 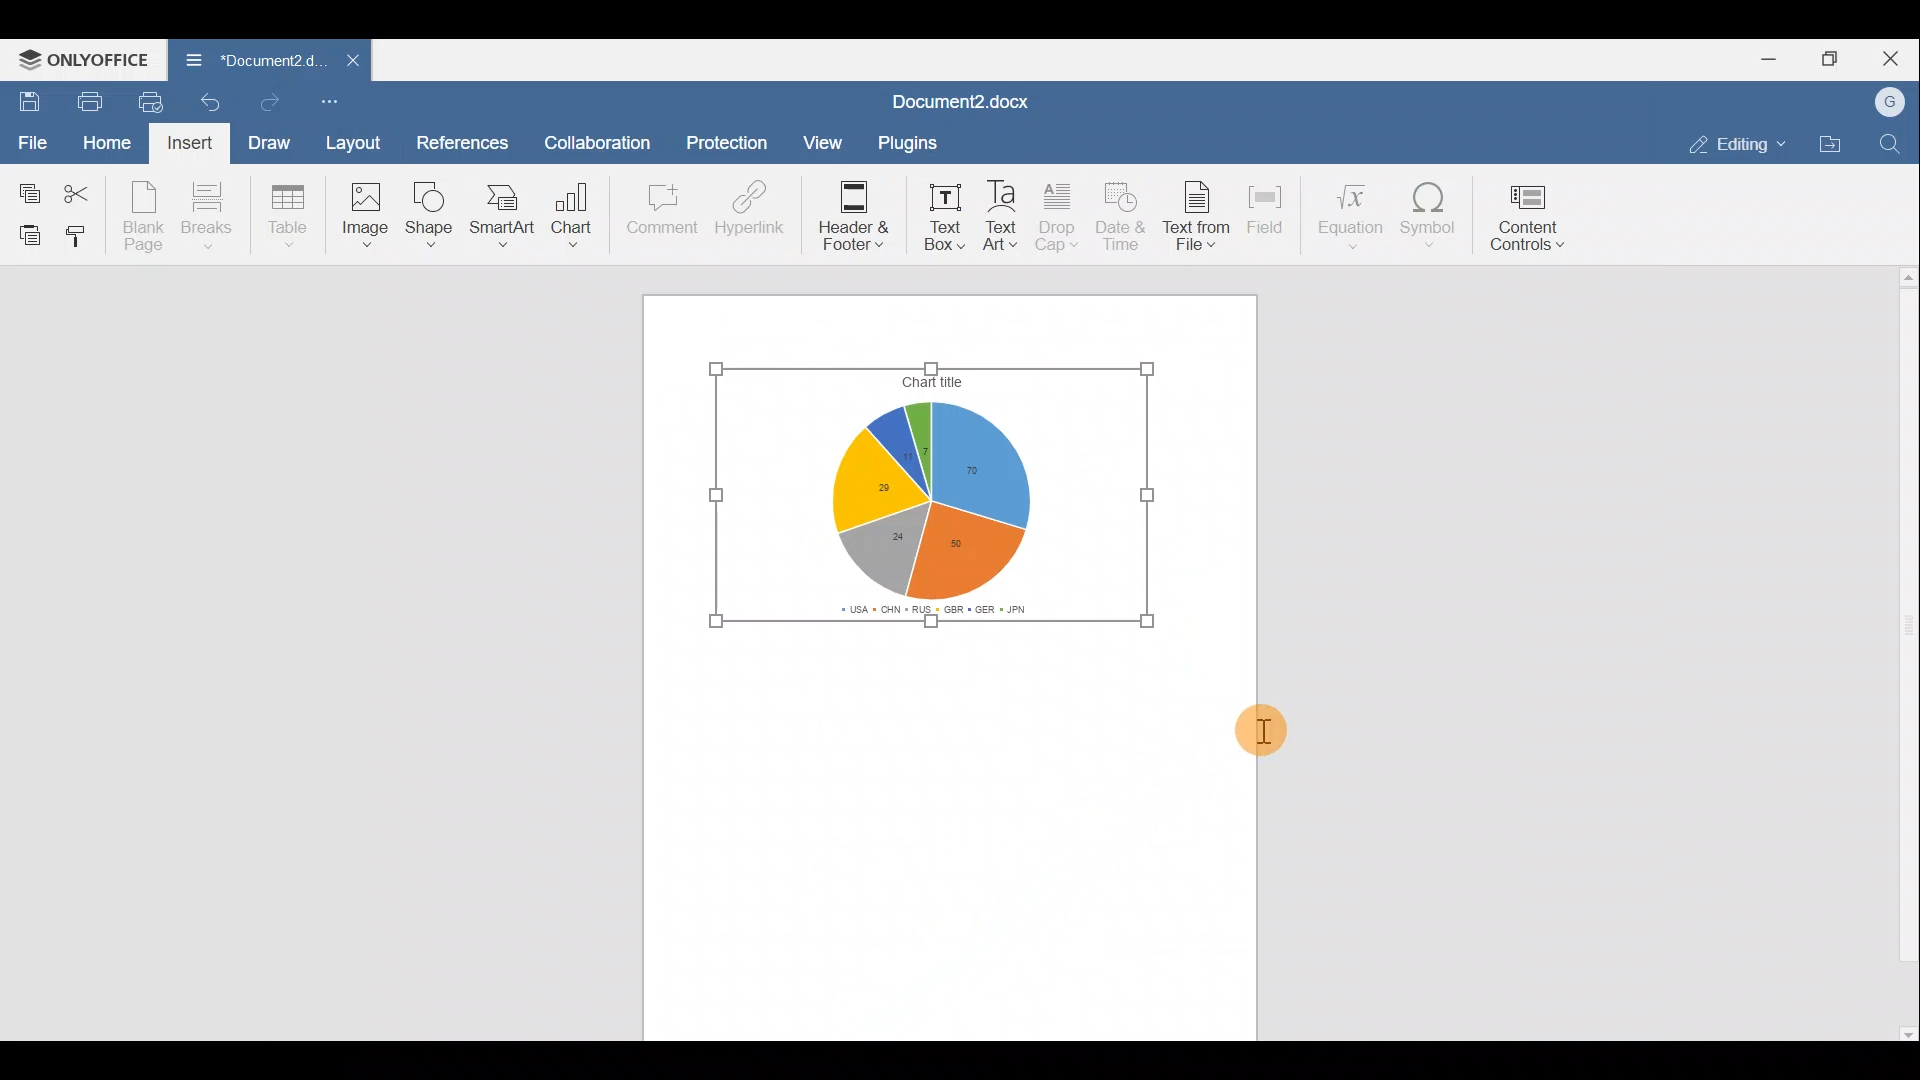 What do you see at coordinates (727, 146) in the screenshot?
I see `Protection` at bounding box center [727, 146].